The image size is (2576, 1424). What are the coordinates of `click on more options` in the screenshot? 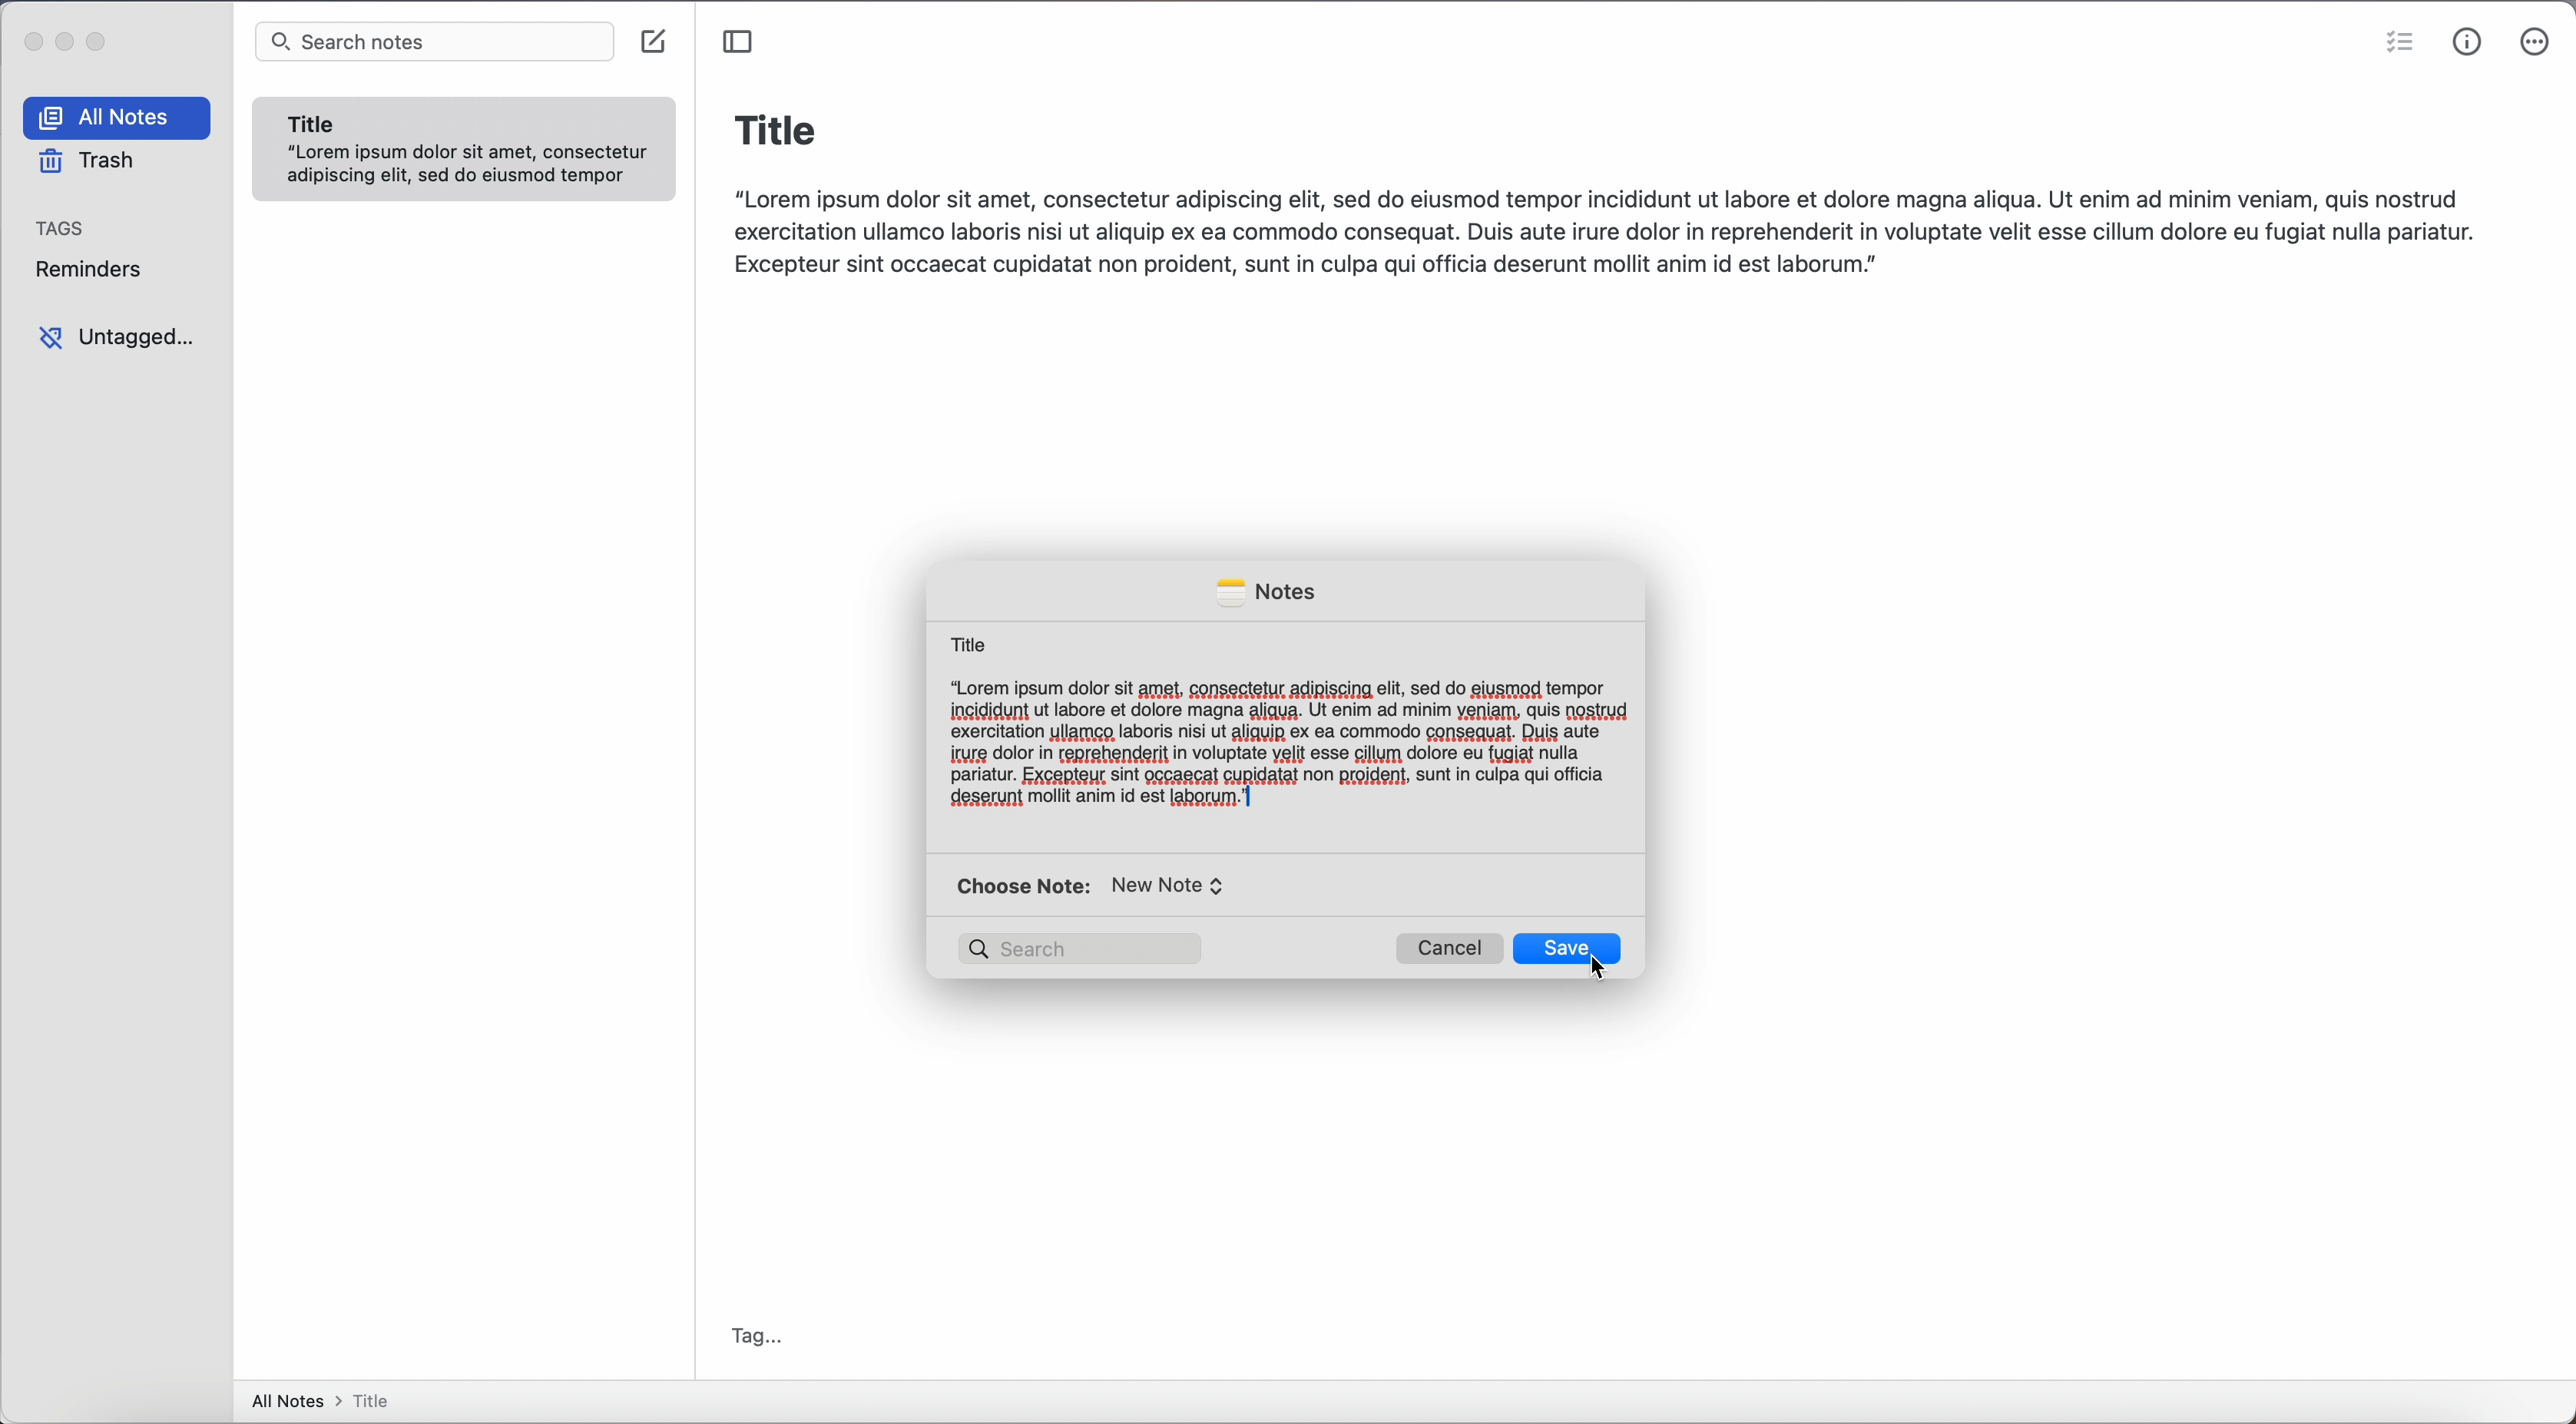 It's located at (2537, 42).